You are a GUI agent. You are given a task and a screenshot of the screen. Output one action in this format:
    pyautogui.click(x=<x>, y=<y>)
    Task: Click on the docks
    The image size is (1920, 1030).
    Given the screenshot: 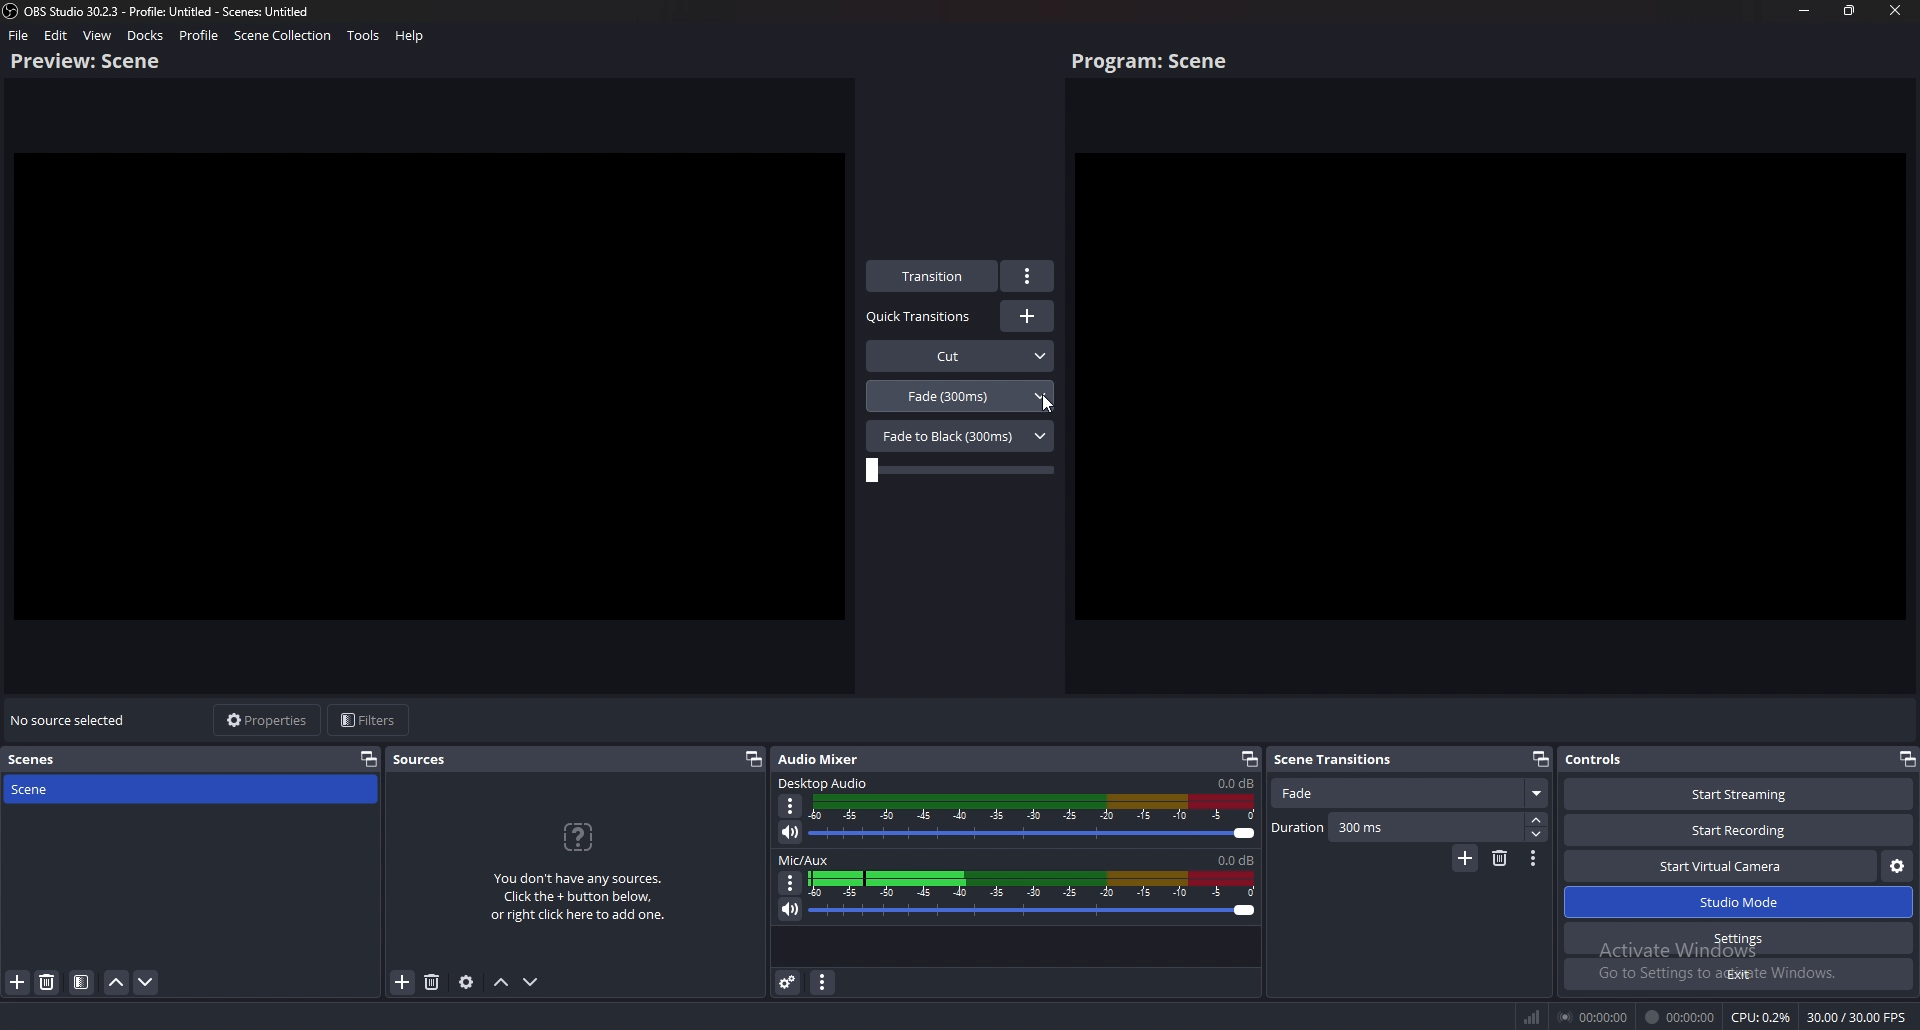 What is the action you would take?
    pyautogui.click(x=145, y=35)
    